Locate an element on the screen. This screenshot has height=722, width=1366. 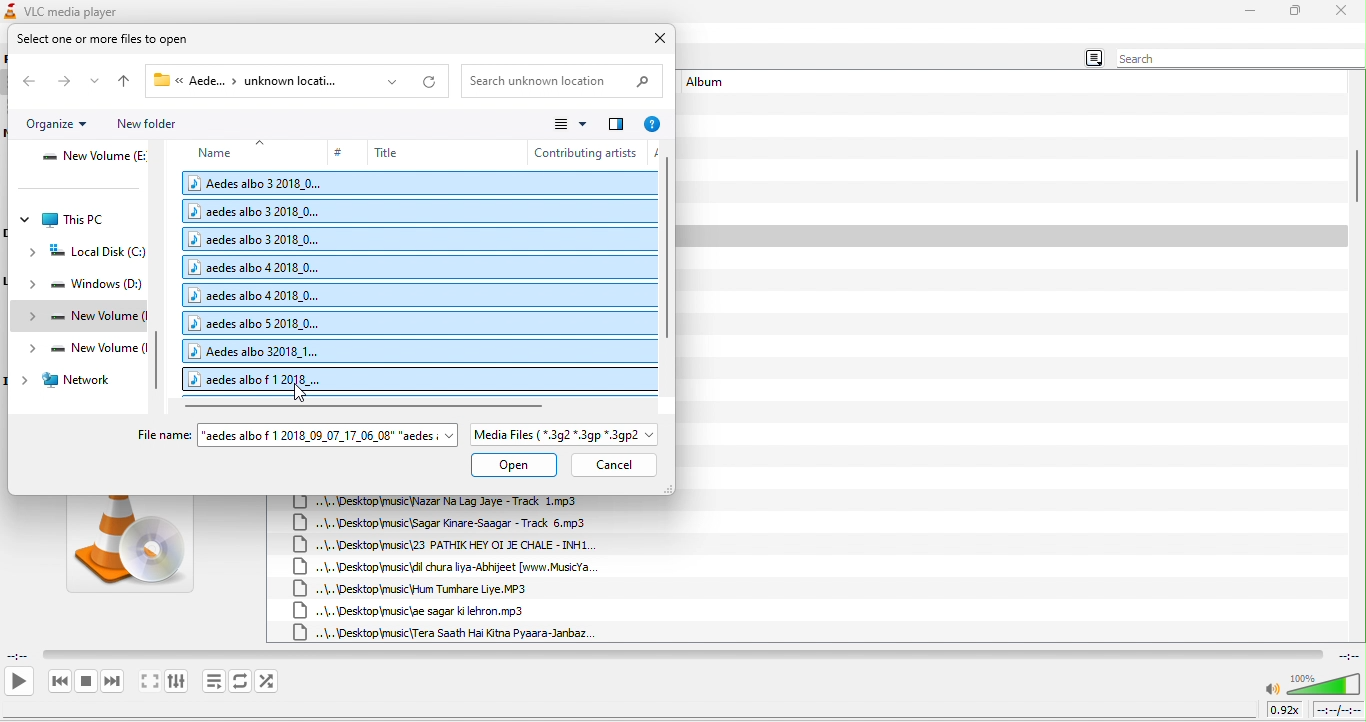
aedes albo 3 2018.0... is located at coordinates (256, 239).